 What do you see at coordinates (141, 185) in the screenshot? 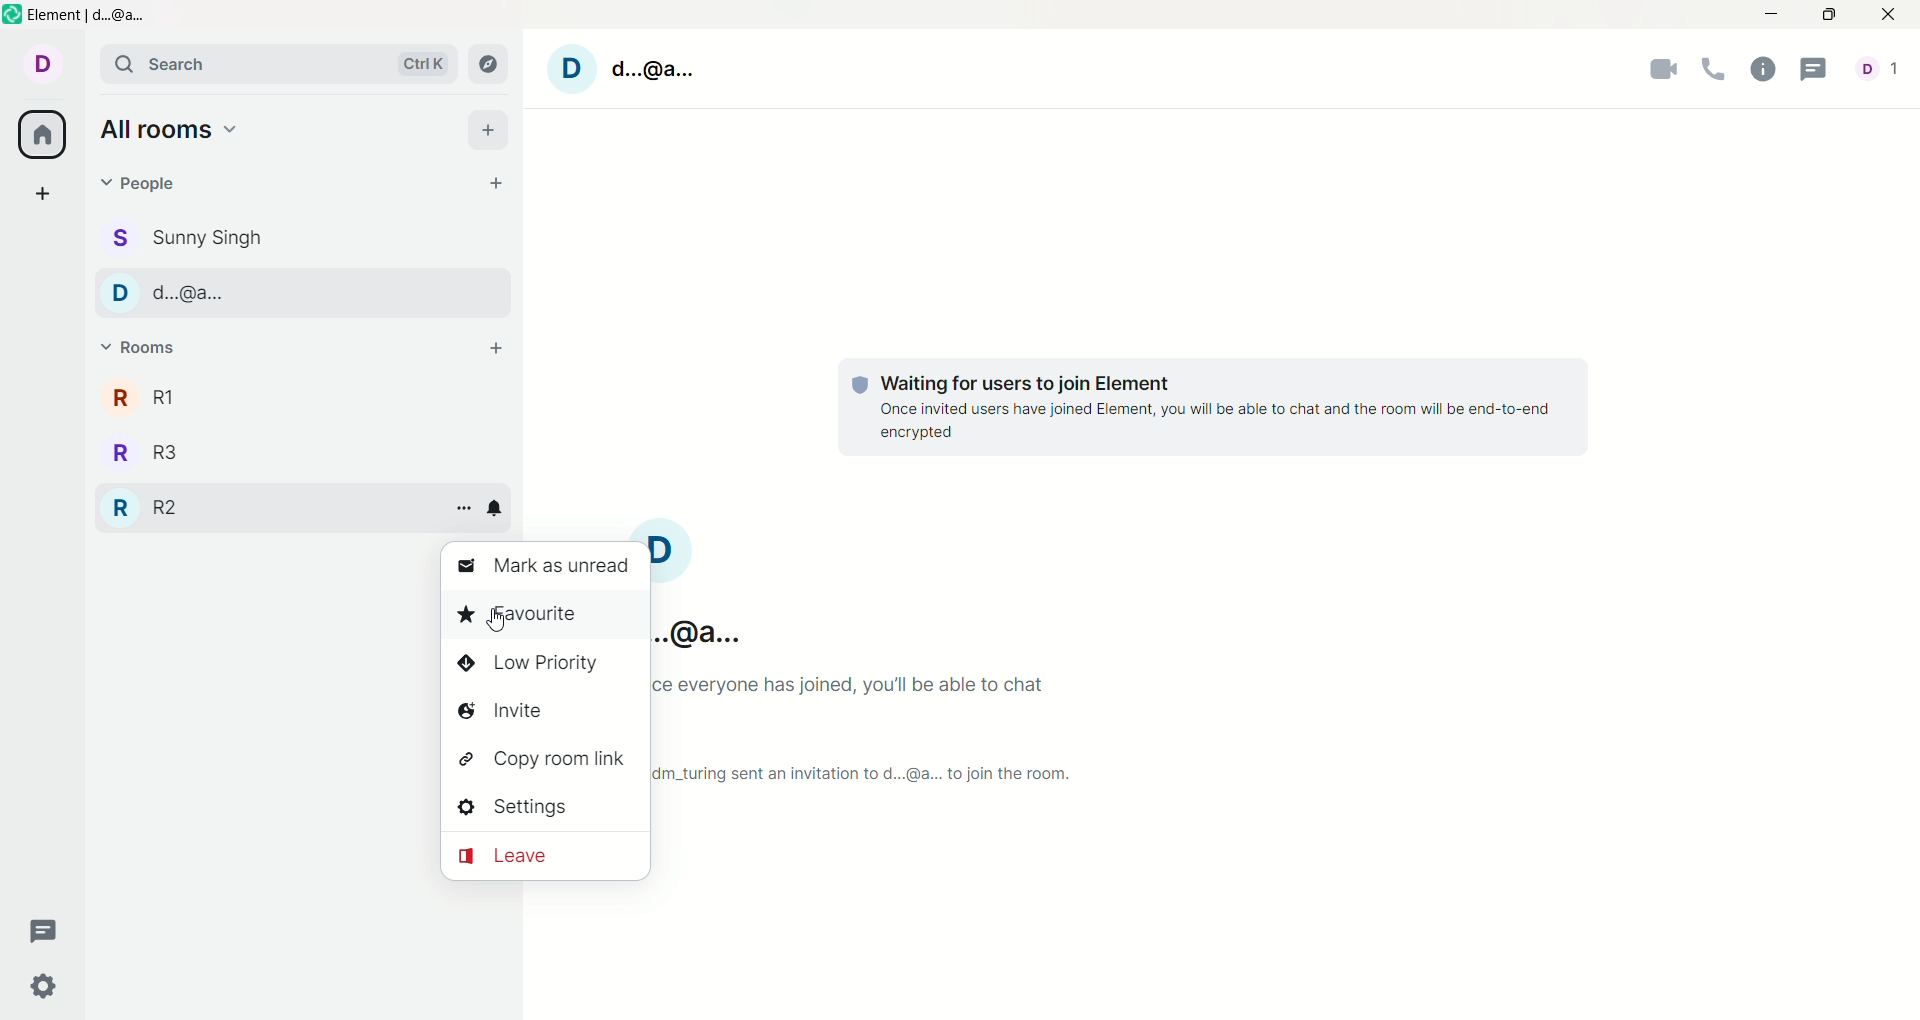
I see `people` at bounding box center [141, 185].